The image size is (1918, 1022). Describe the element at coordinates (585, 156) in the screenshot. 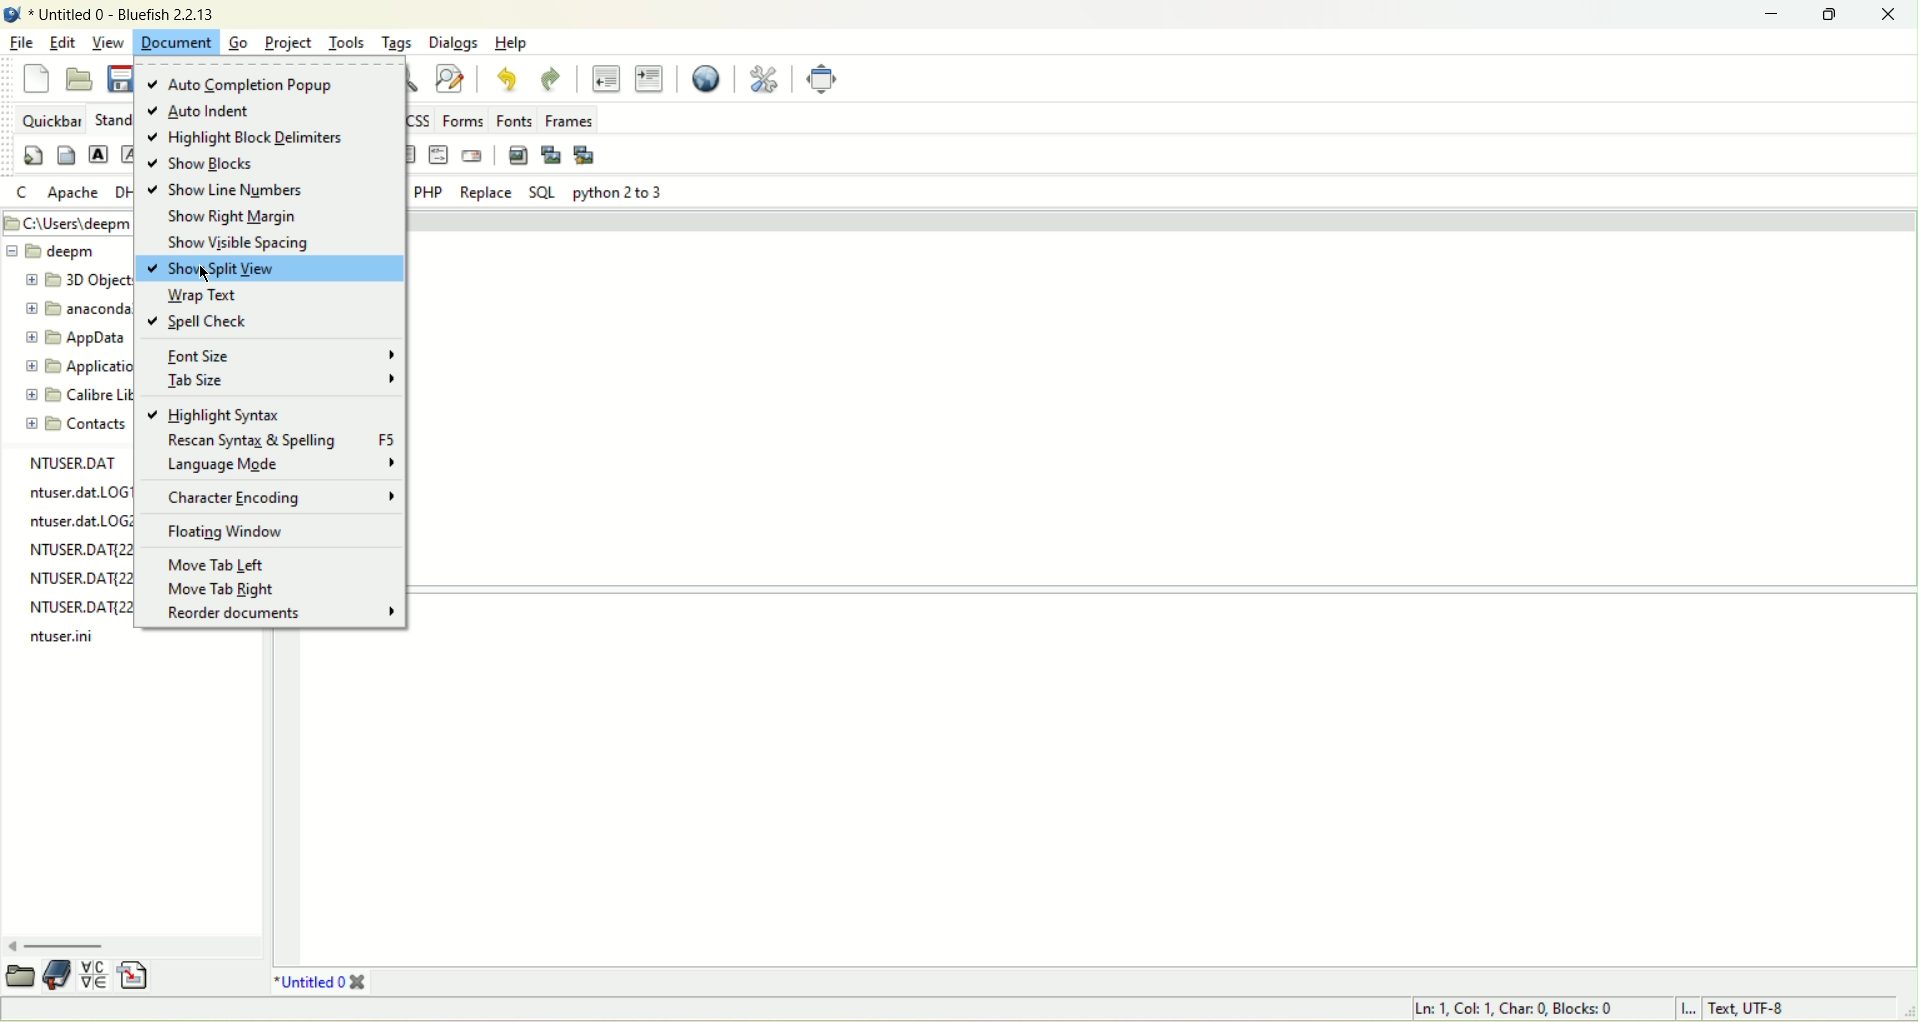

I see `multi plugin` at that location.